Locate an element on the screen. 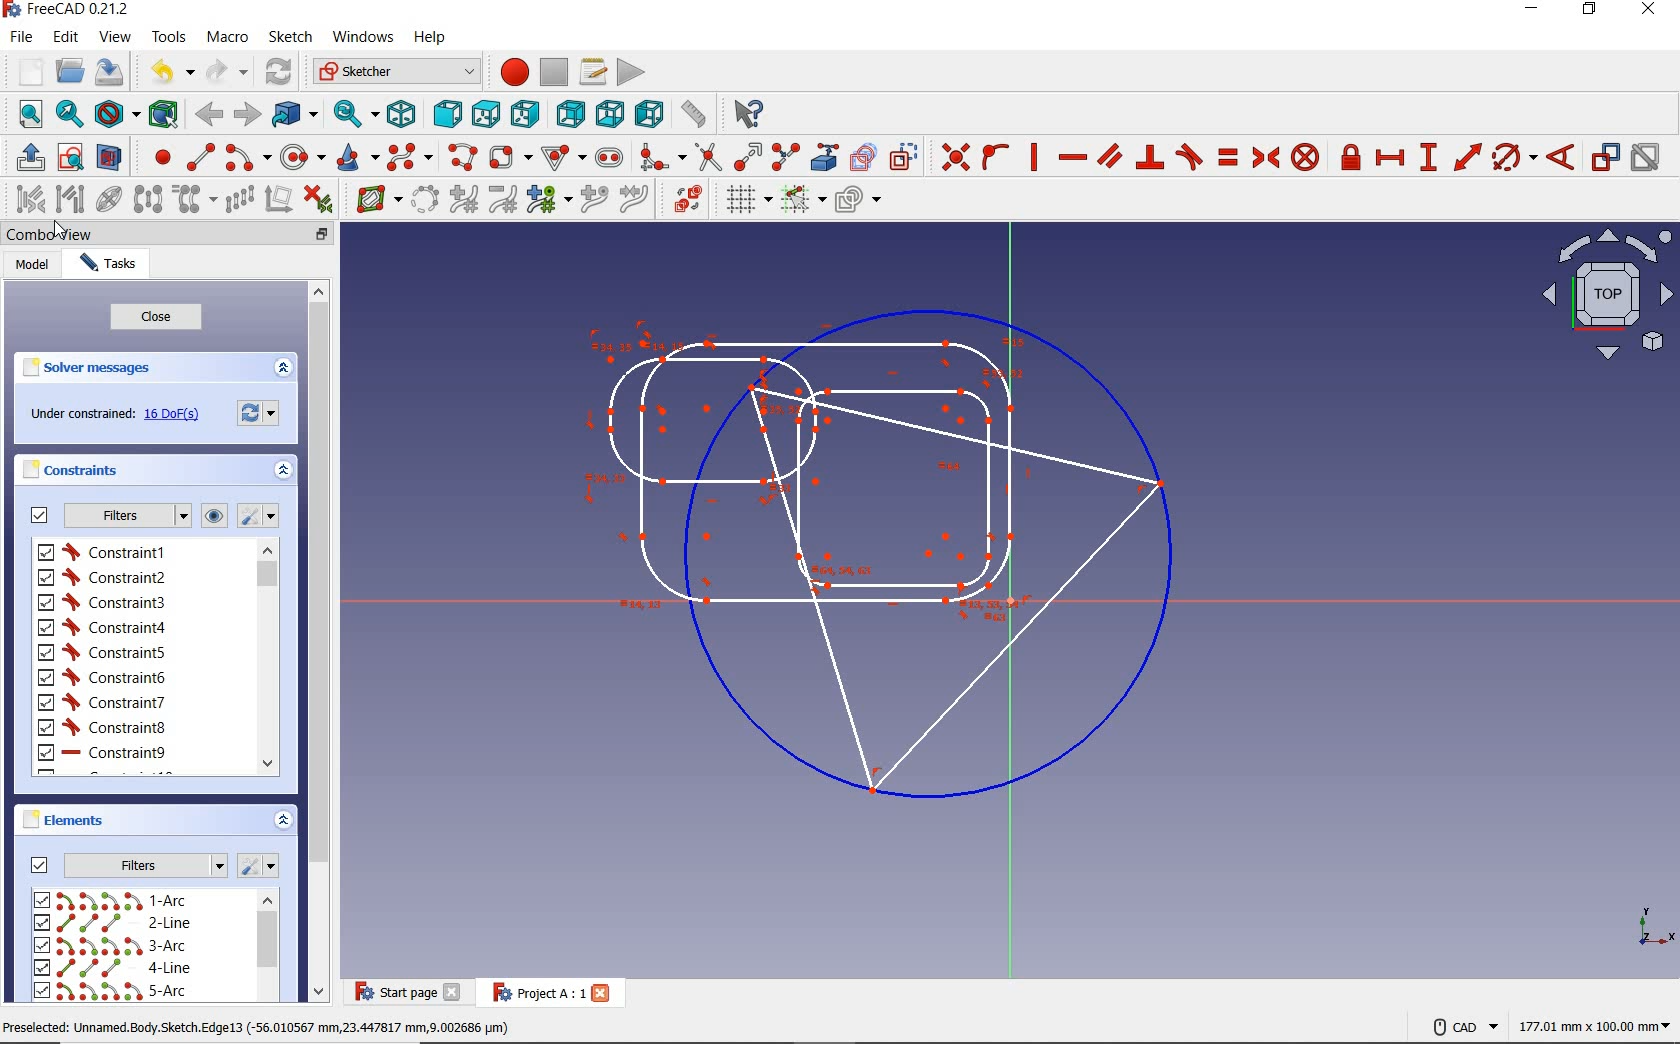 Image resolution: width=1680 pixels, height=1044 pixels. create fillet is located at coordinates (661, 157).